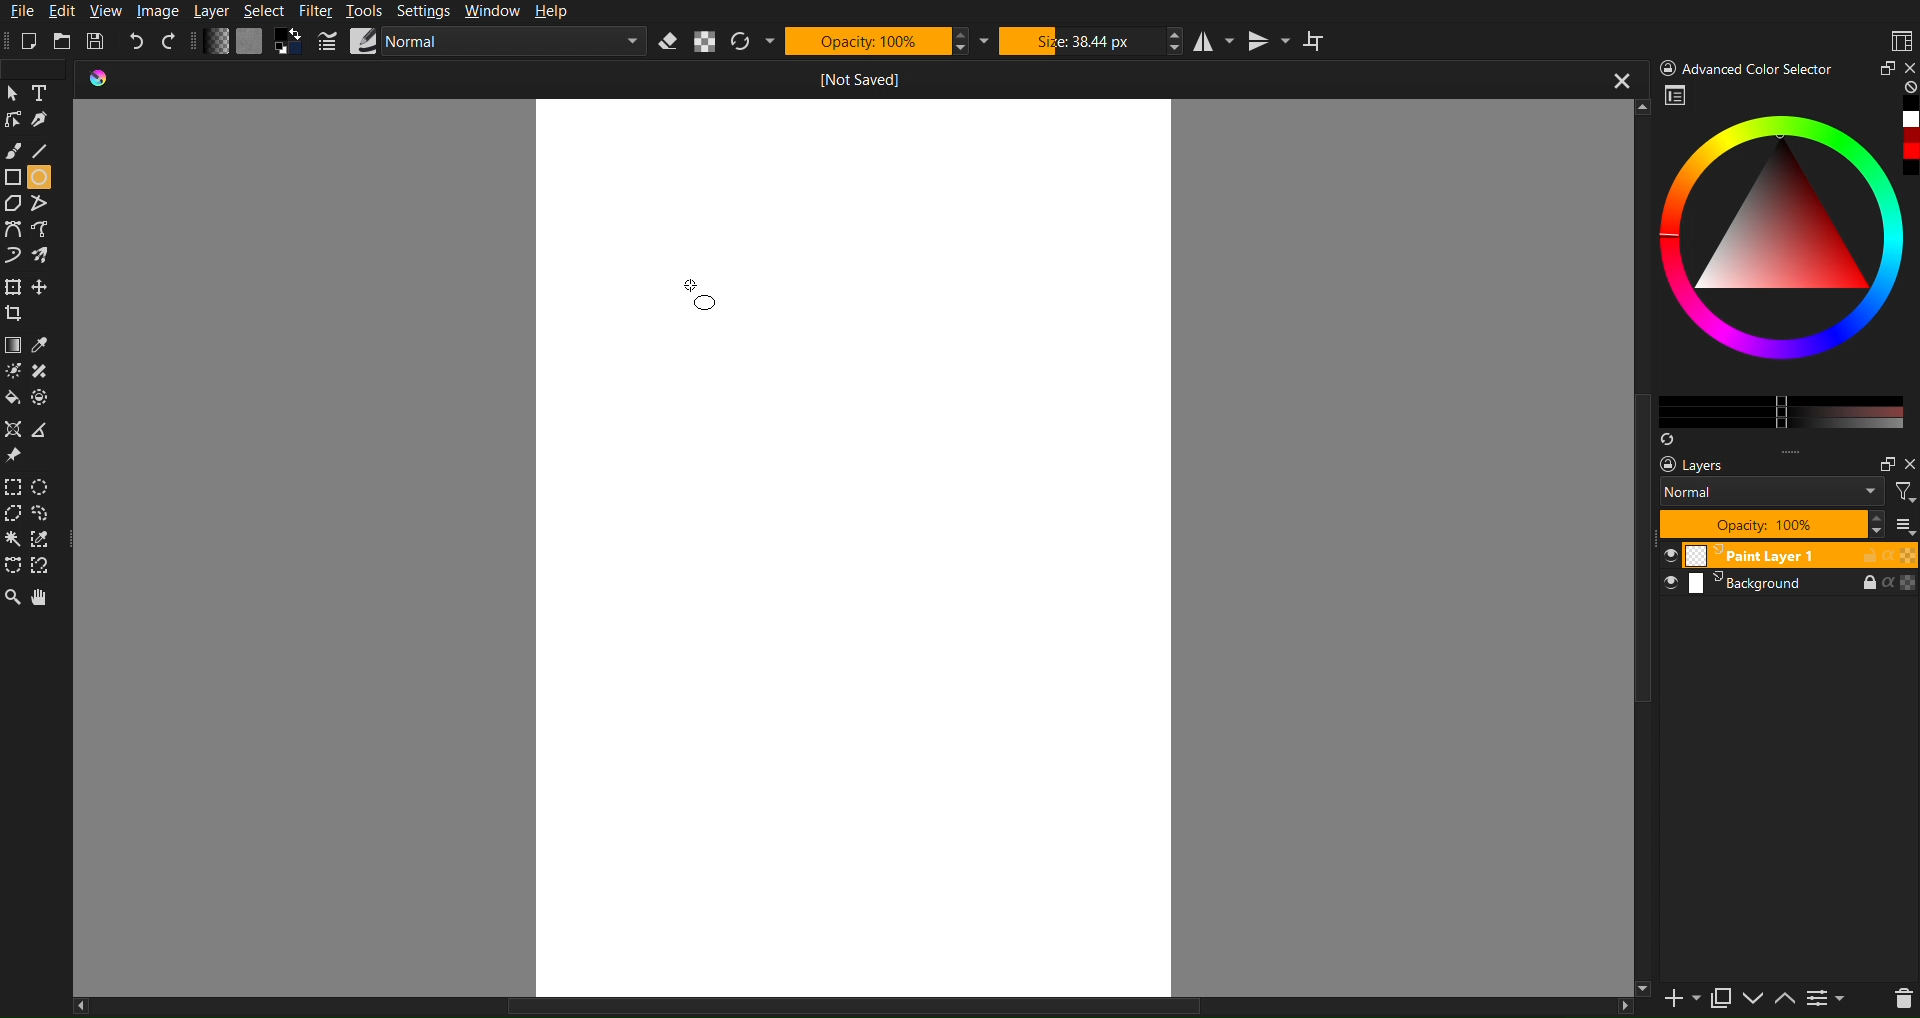  I want to click on Layers, so click(1697, 464).